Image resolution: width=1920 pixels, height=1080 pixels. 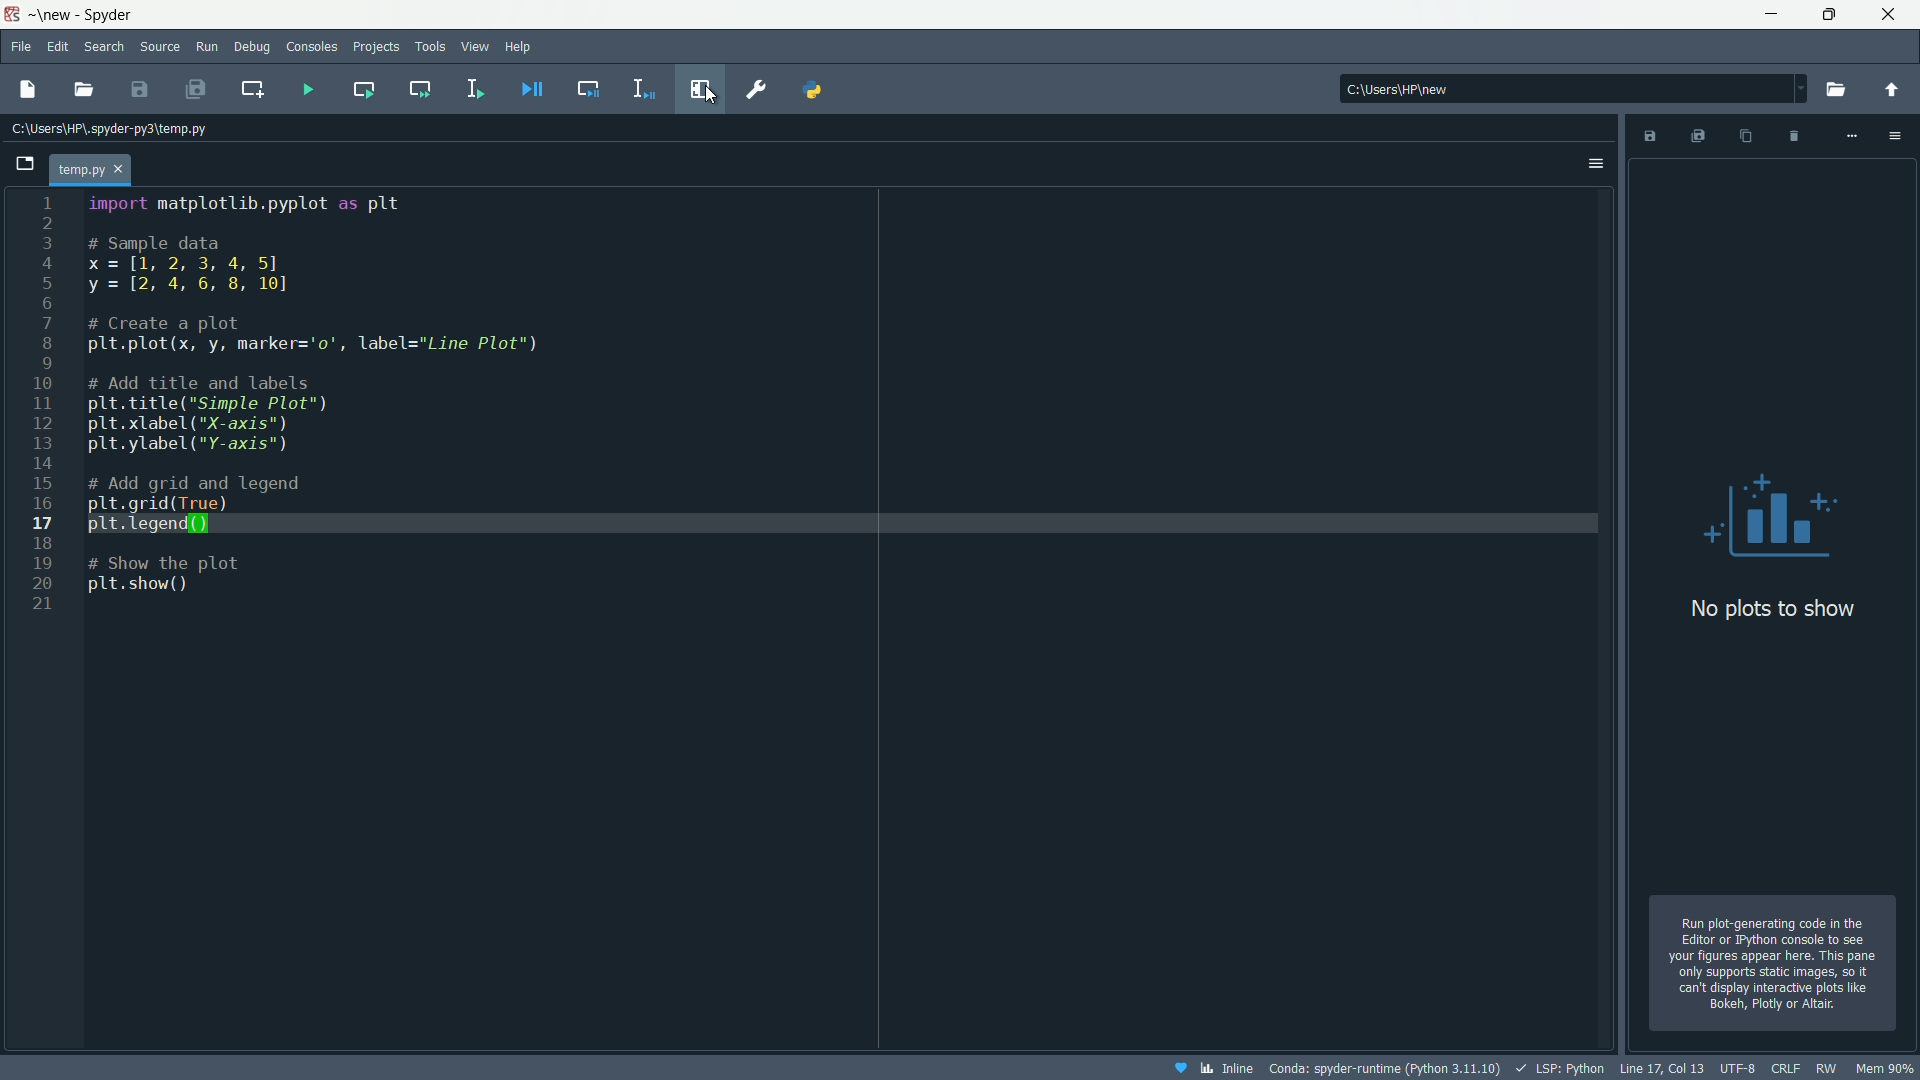 I want to click on debug selection, so click(x=641, y=89).